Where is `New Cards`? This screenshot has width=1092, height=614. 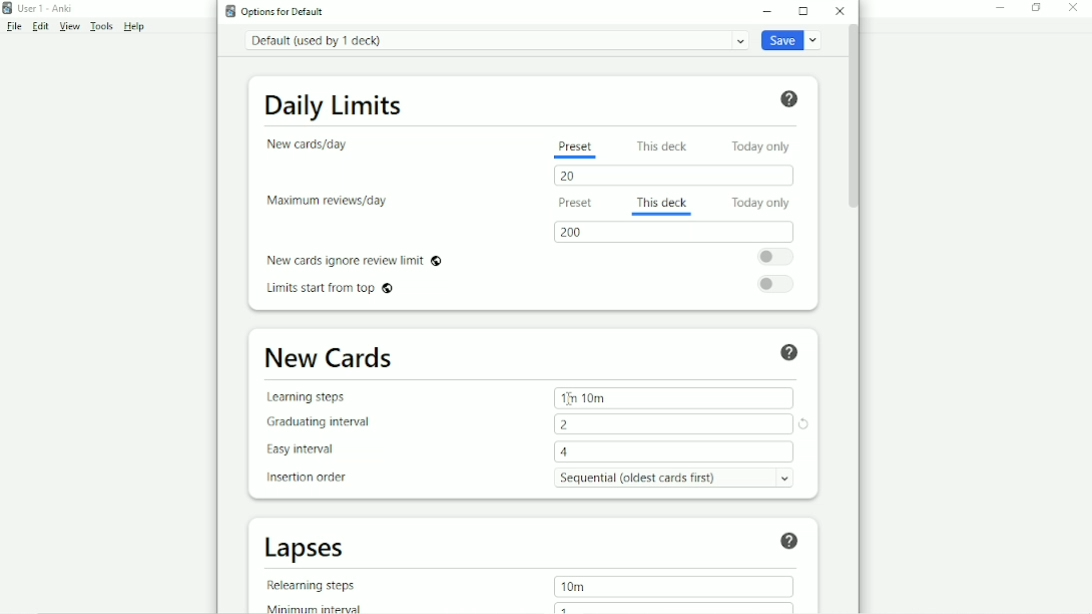 New Cards is located at coordinates (331, 359).